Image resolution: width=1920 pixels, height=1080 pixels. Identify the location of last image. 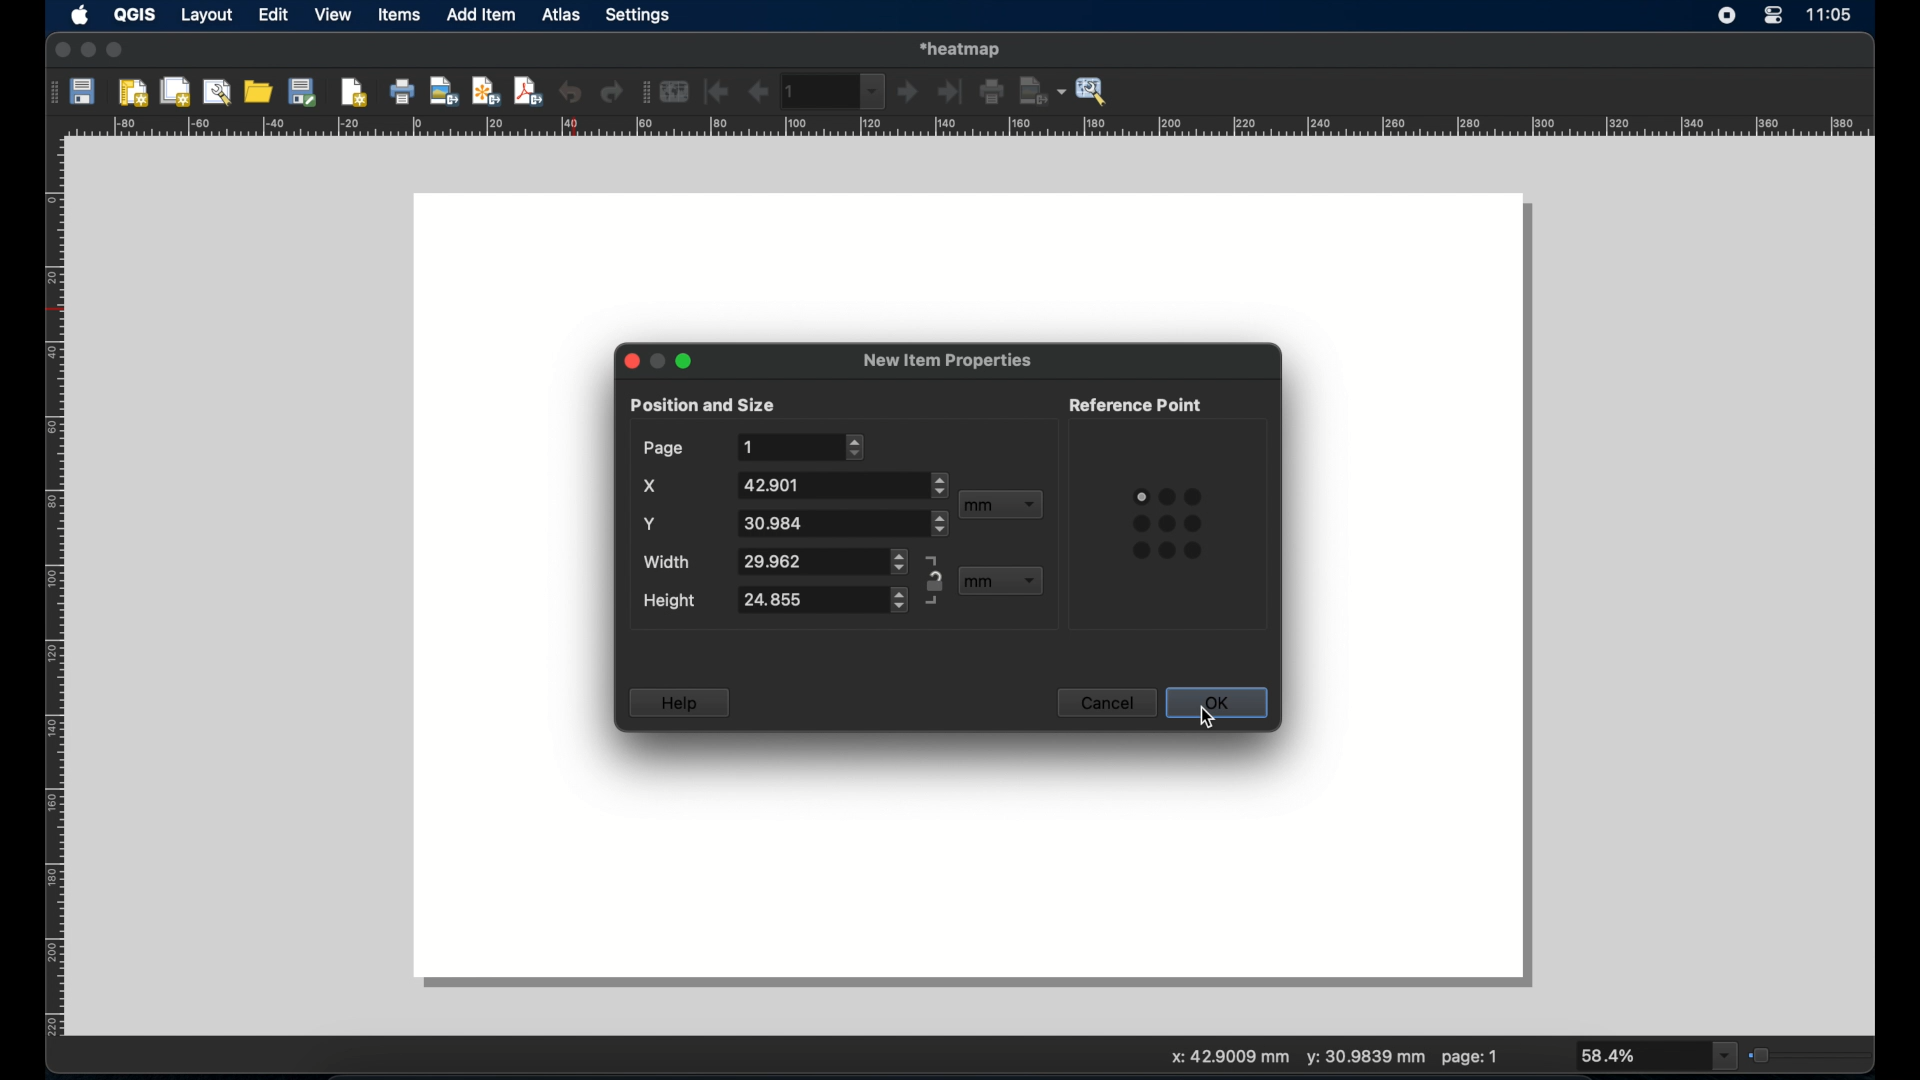
(953, 93).